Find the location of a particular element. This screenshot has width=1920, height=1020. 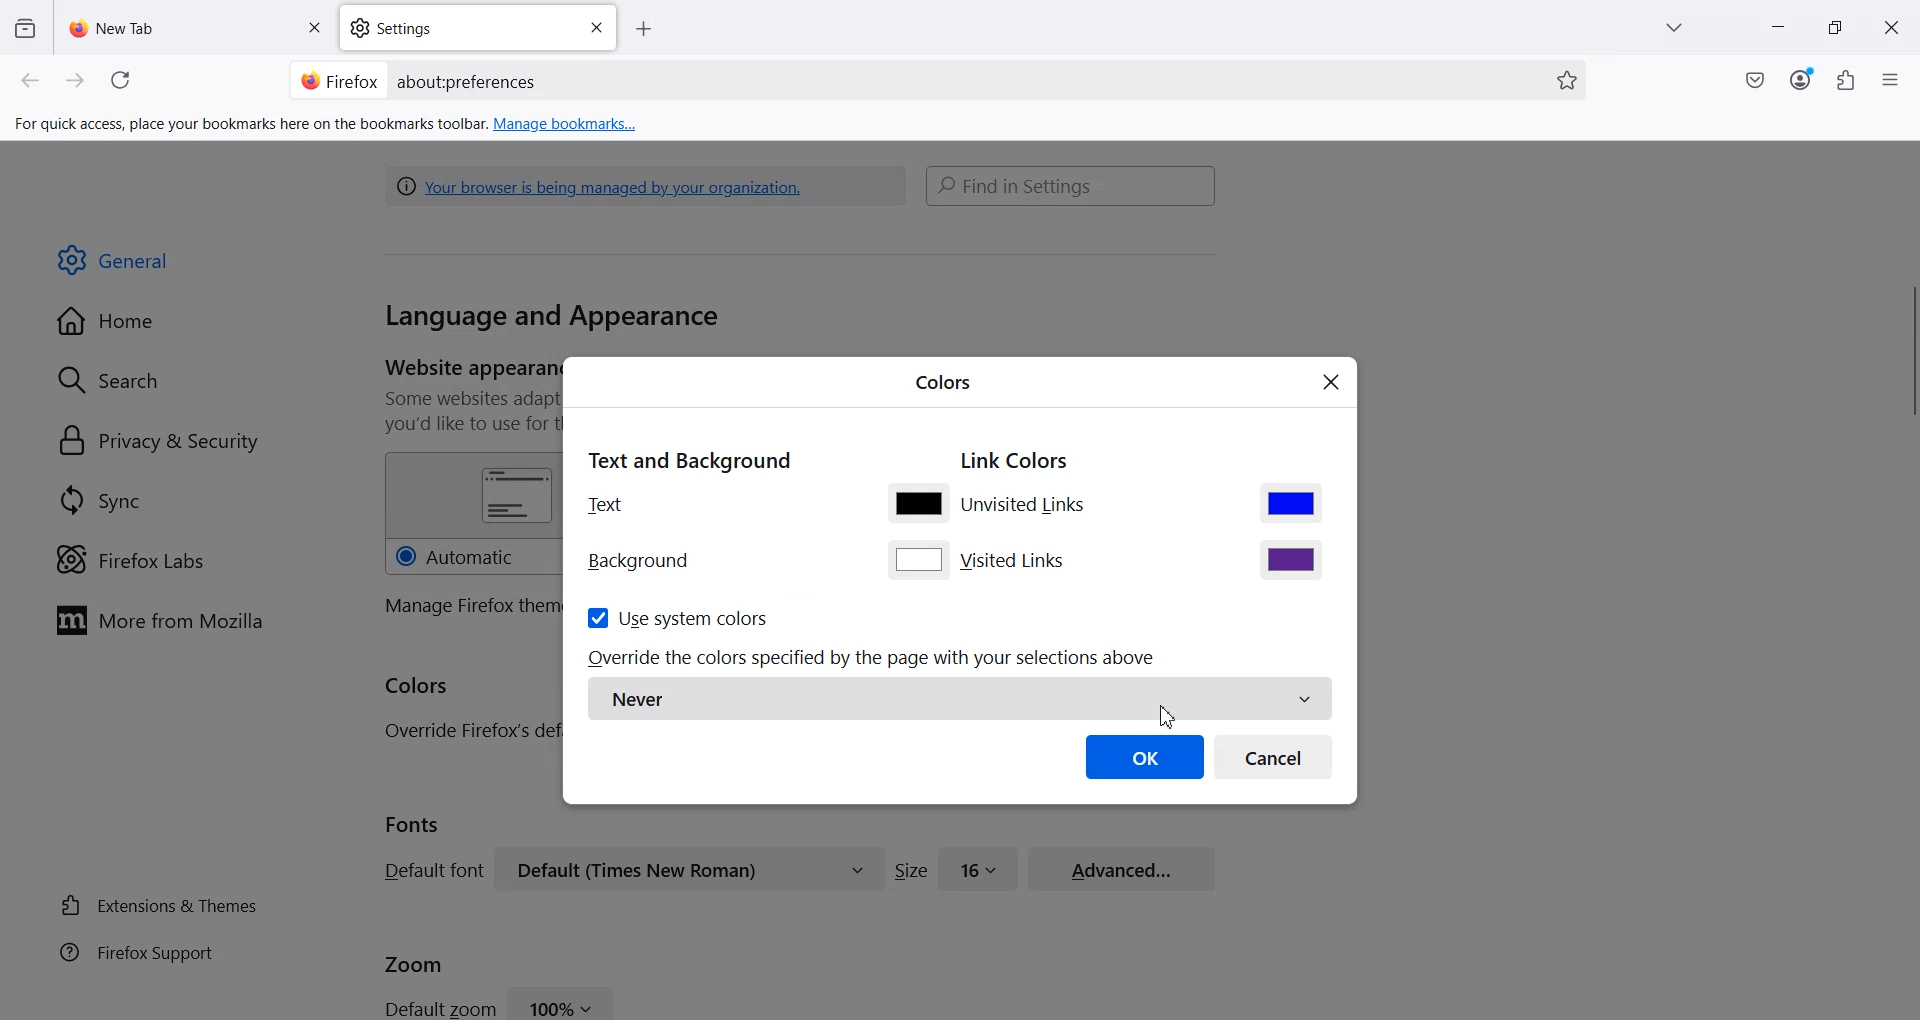

Mac Safe is located at coordinates (1755, 80).